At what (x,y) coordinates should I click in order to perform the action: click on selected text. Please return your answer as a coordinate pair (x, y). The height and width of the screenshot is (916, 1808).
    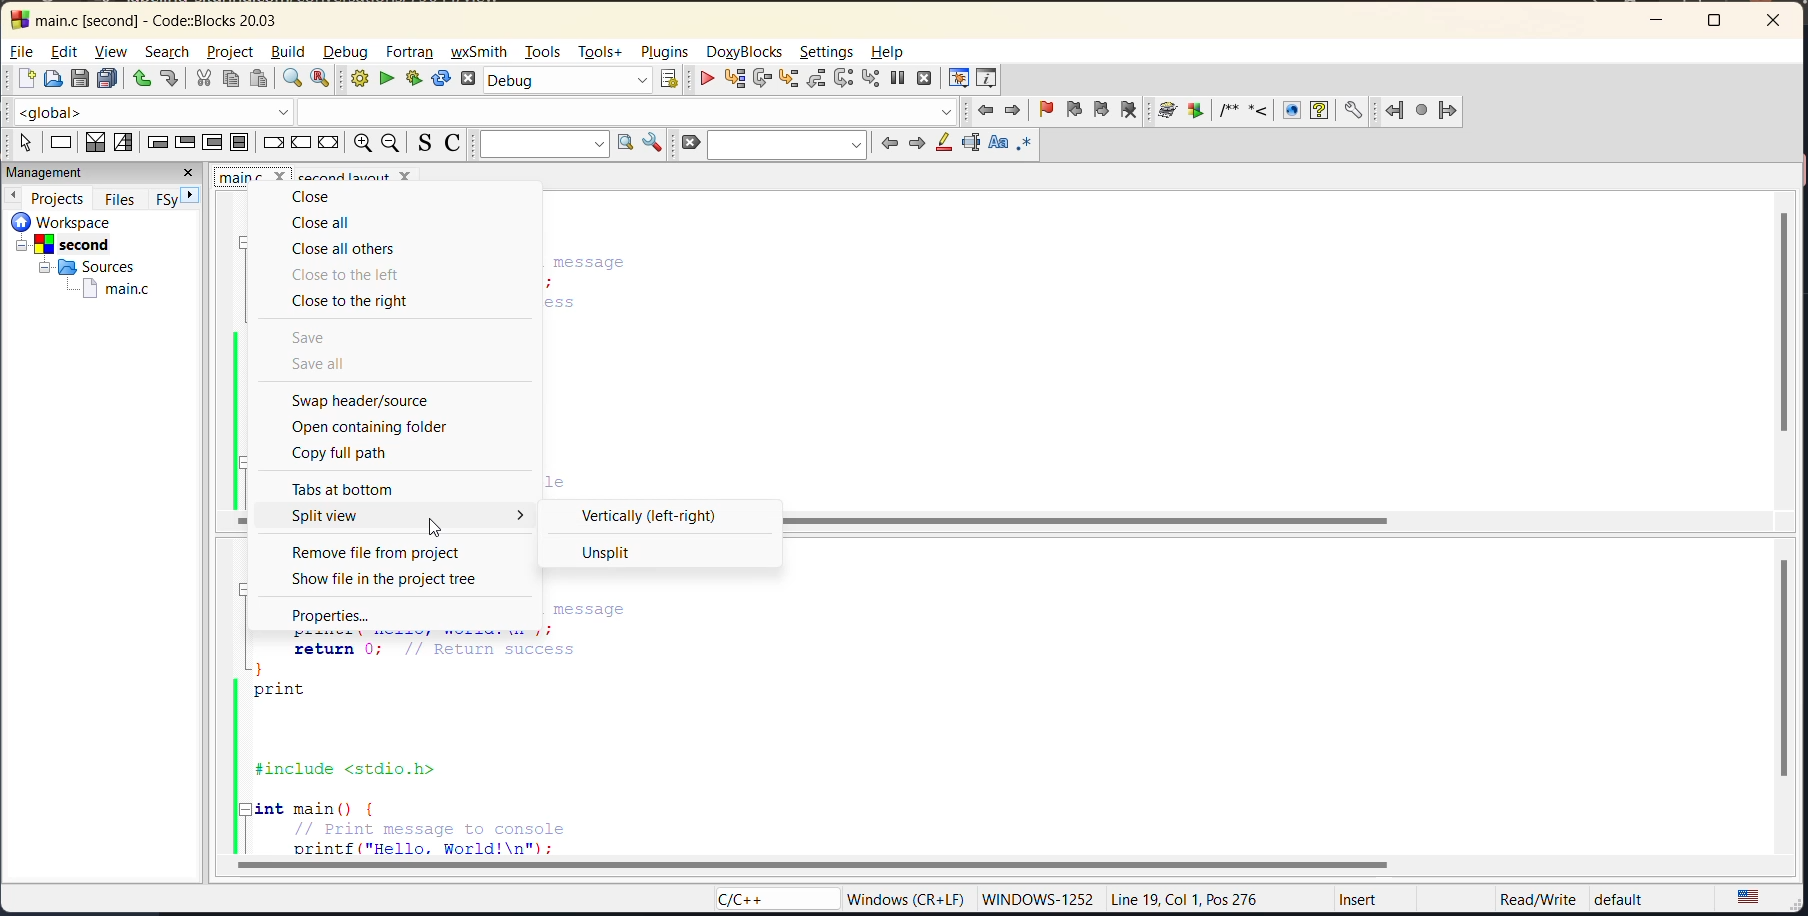
    Looking at the image, I should click on (972, 144).